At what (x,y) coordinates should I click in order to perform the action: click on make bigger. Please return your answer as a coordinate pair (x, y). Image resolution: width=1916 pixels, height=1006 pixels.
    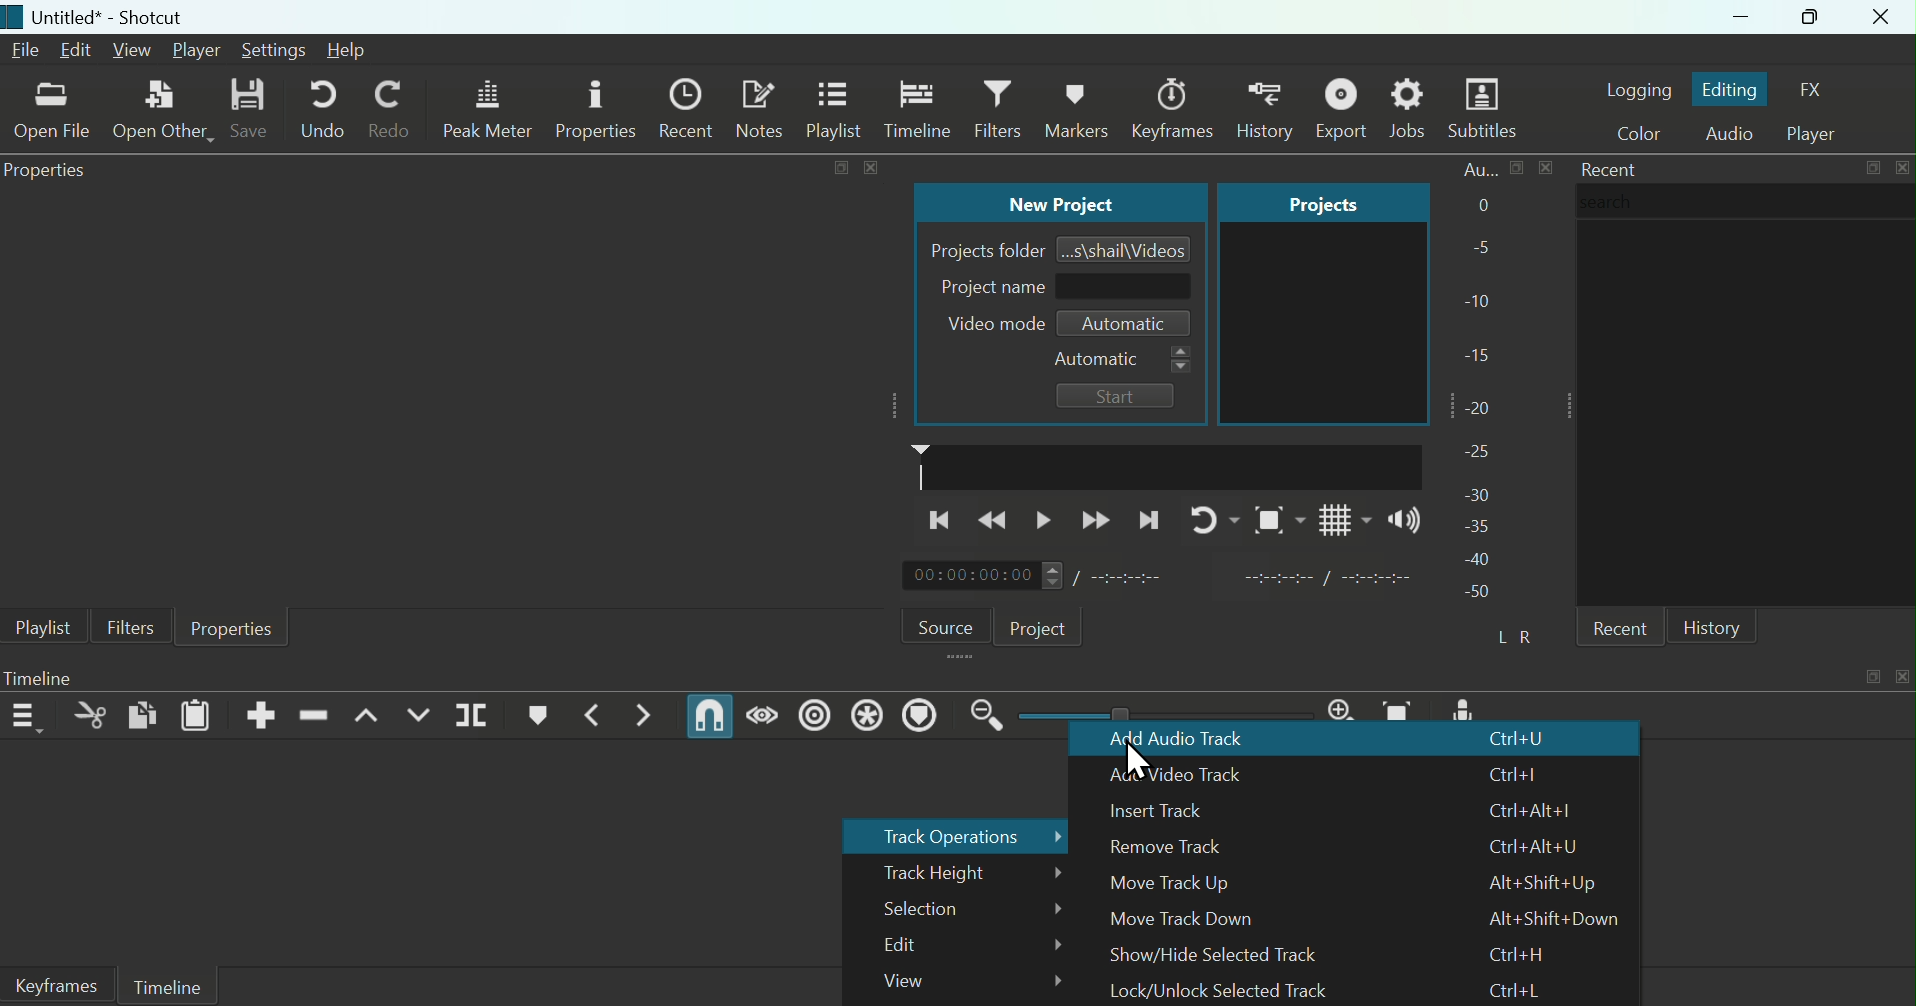
    Looking at the image, I should click on (1517, 168).